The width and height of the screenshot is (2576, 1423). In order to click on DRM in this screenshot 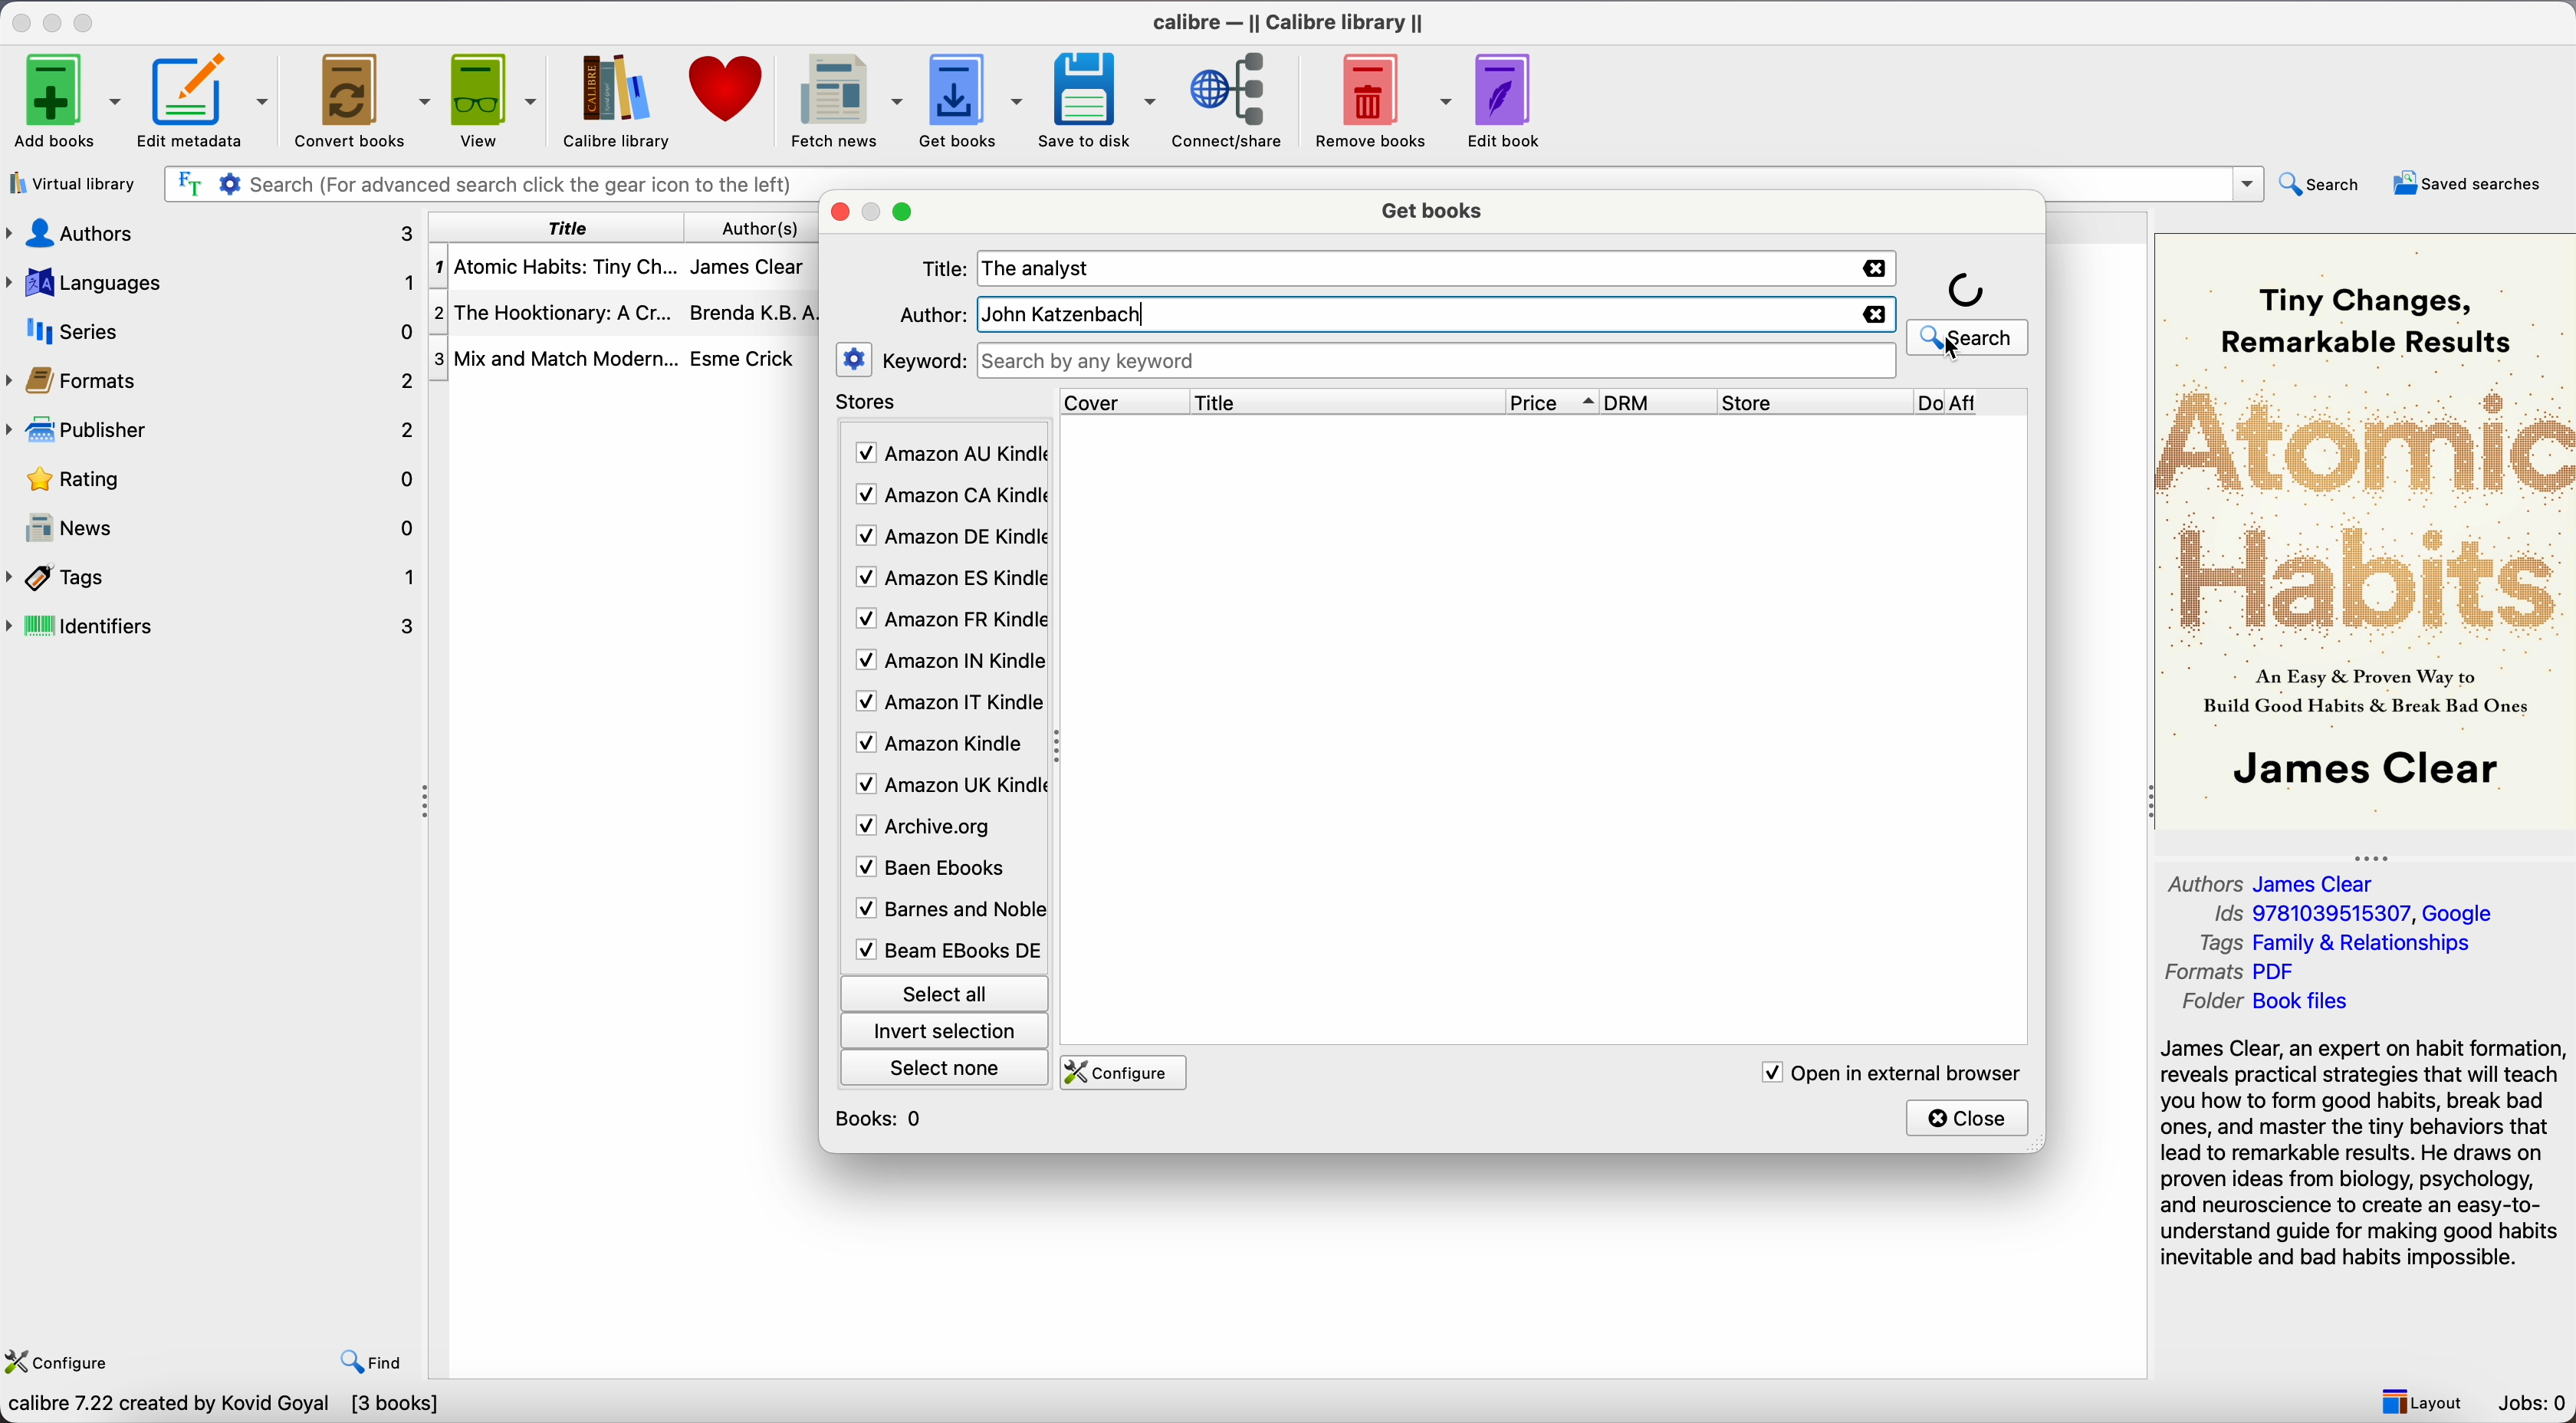, I will do `click(1660, 402)`.